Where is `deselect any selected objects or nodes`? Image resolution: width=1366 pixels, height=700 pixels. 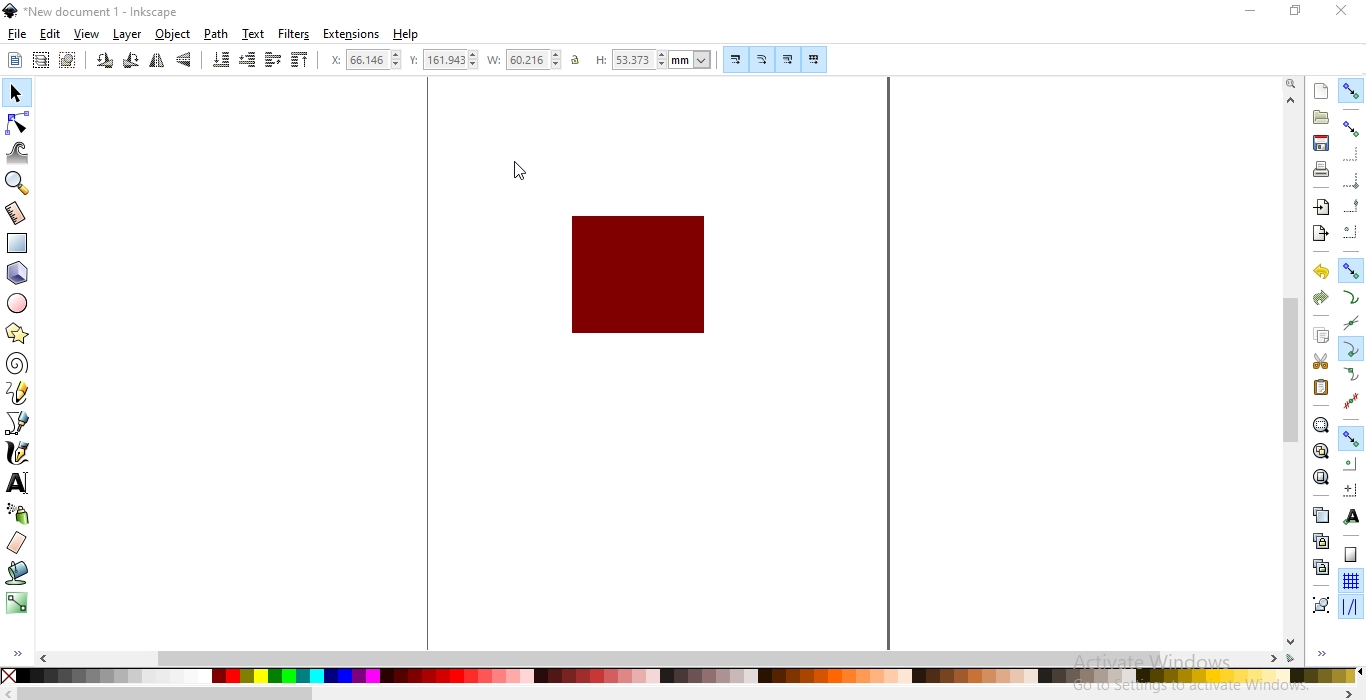
deselect any selected objects or nodes is located at coordinates (66, 61).